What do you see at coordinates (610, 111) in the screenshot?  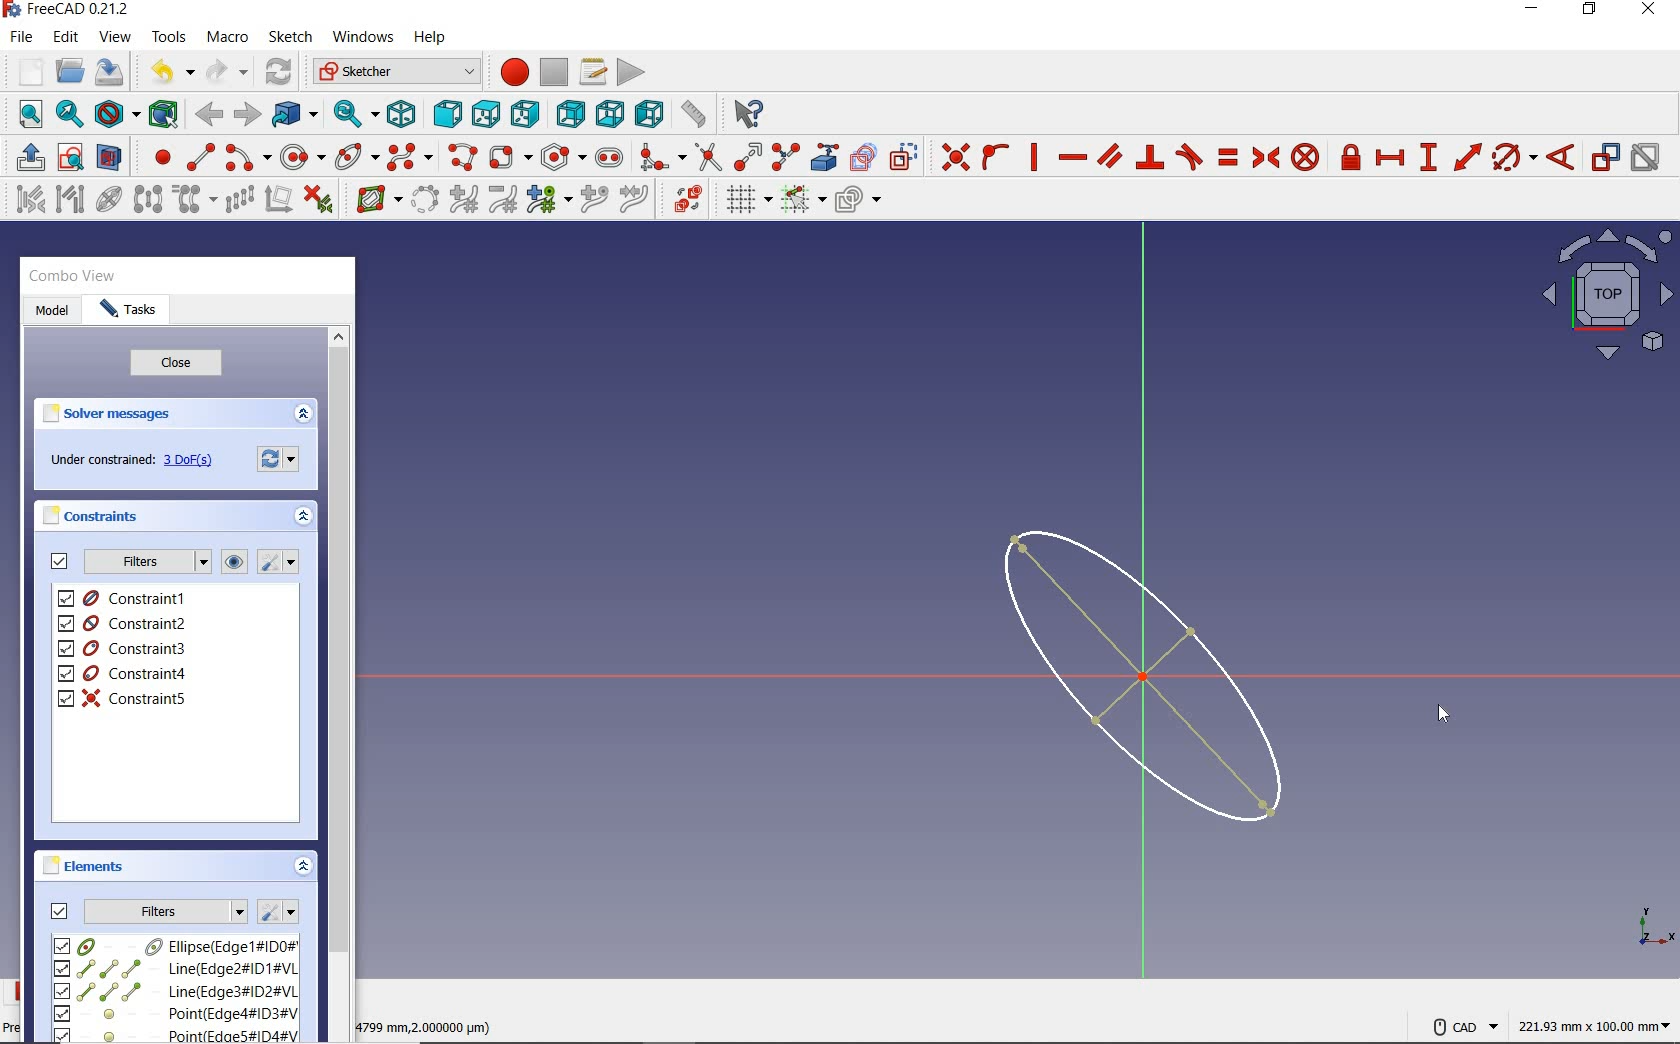 I see `bottom` at bounding box center [610, 111].